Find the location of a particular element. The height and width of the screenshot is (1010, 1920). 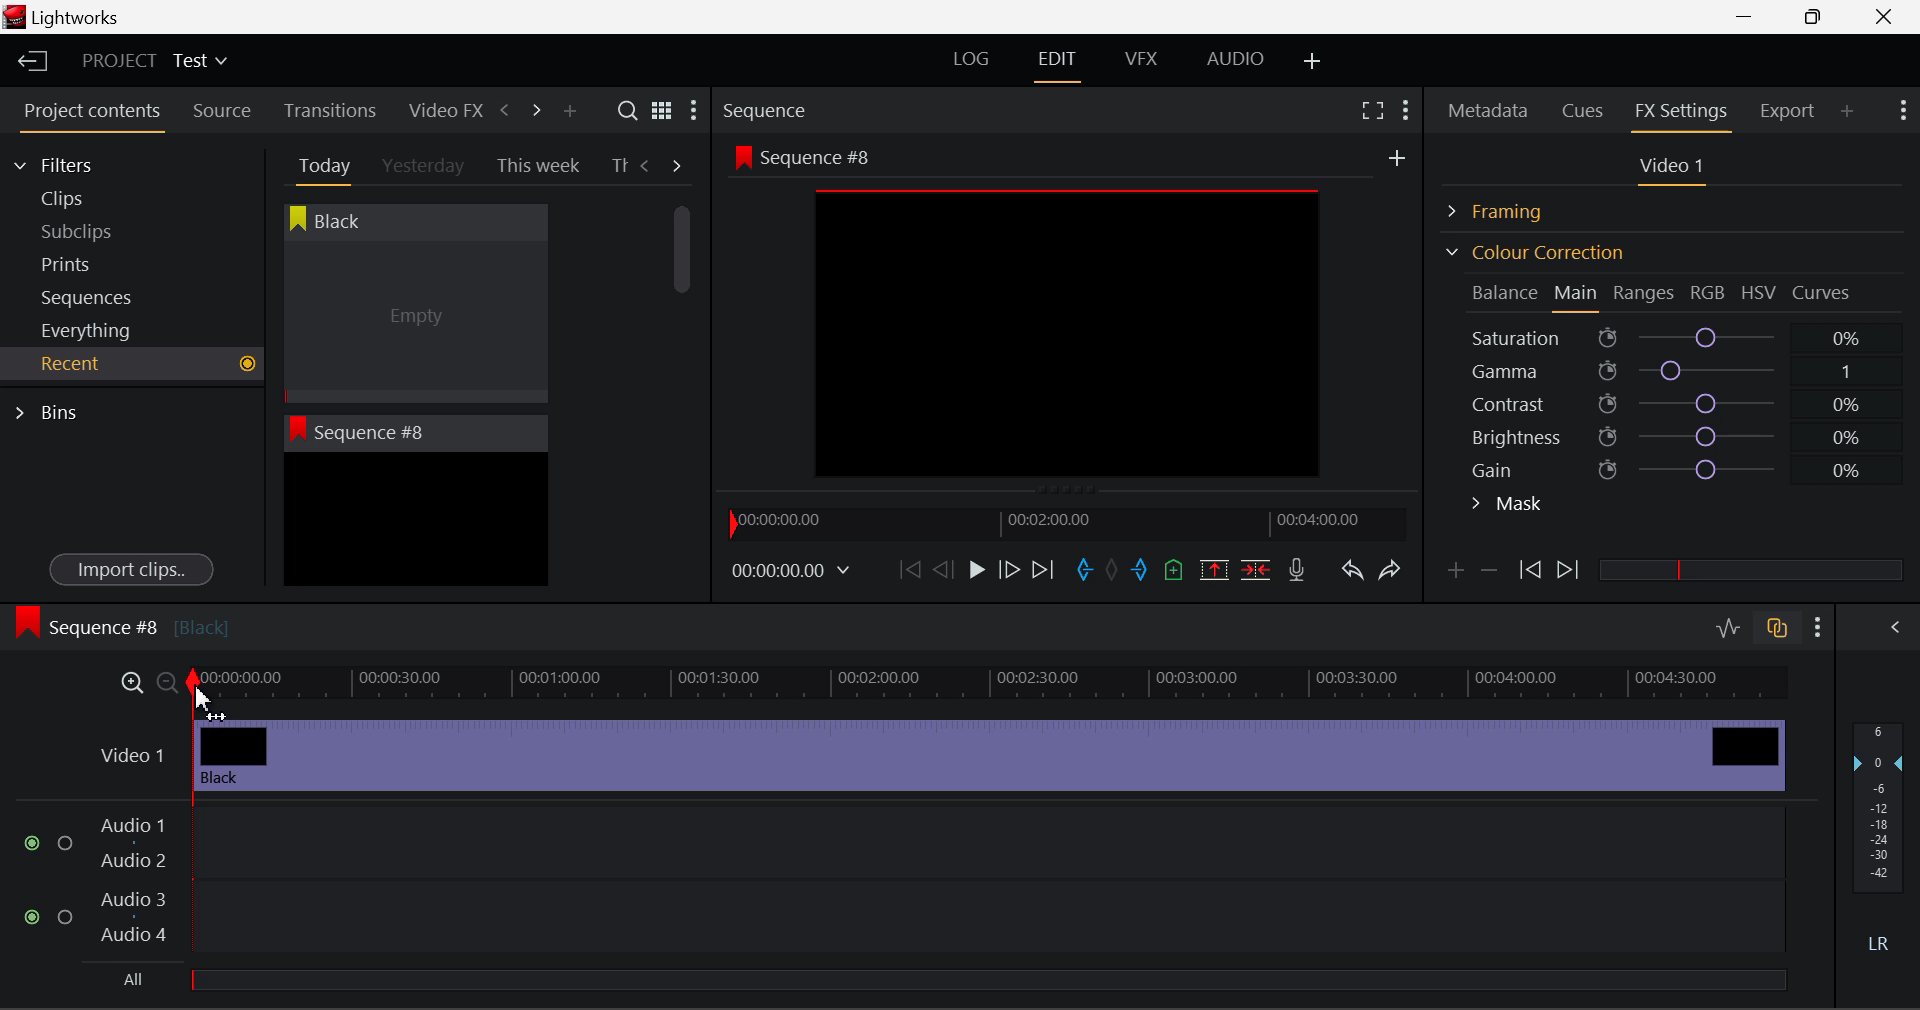

Show Settings is located at coordinates (692, 115).